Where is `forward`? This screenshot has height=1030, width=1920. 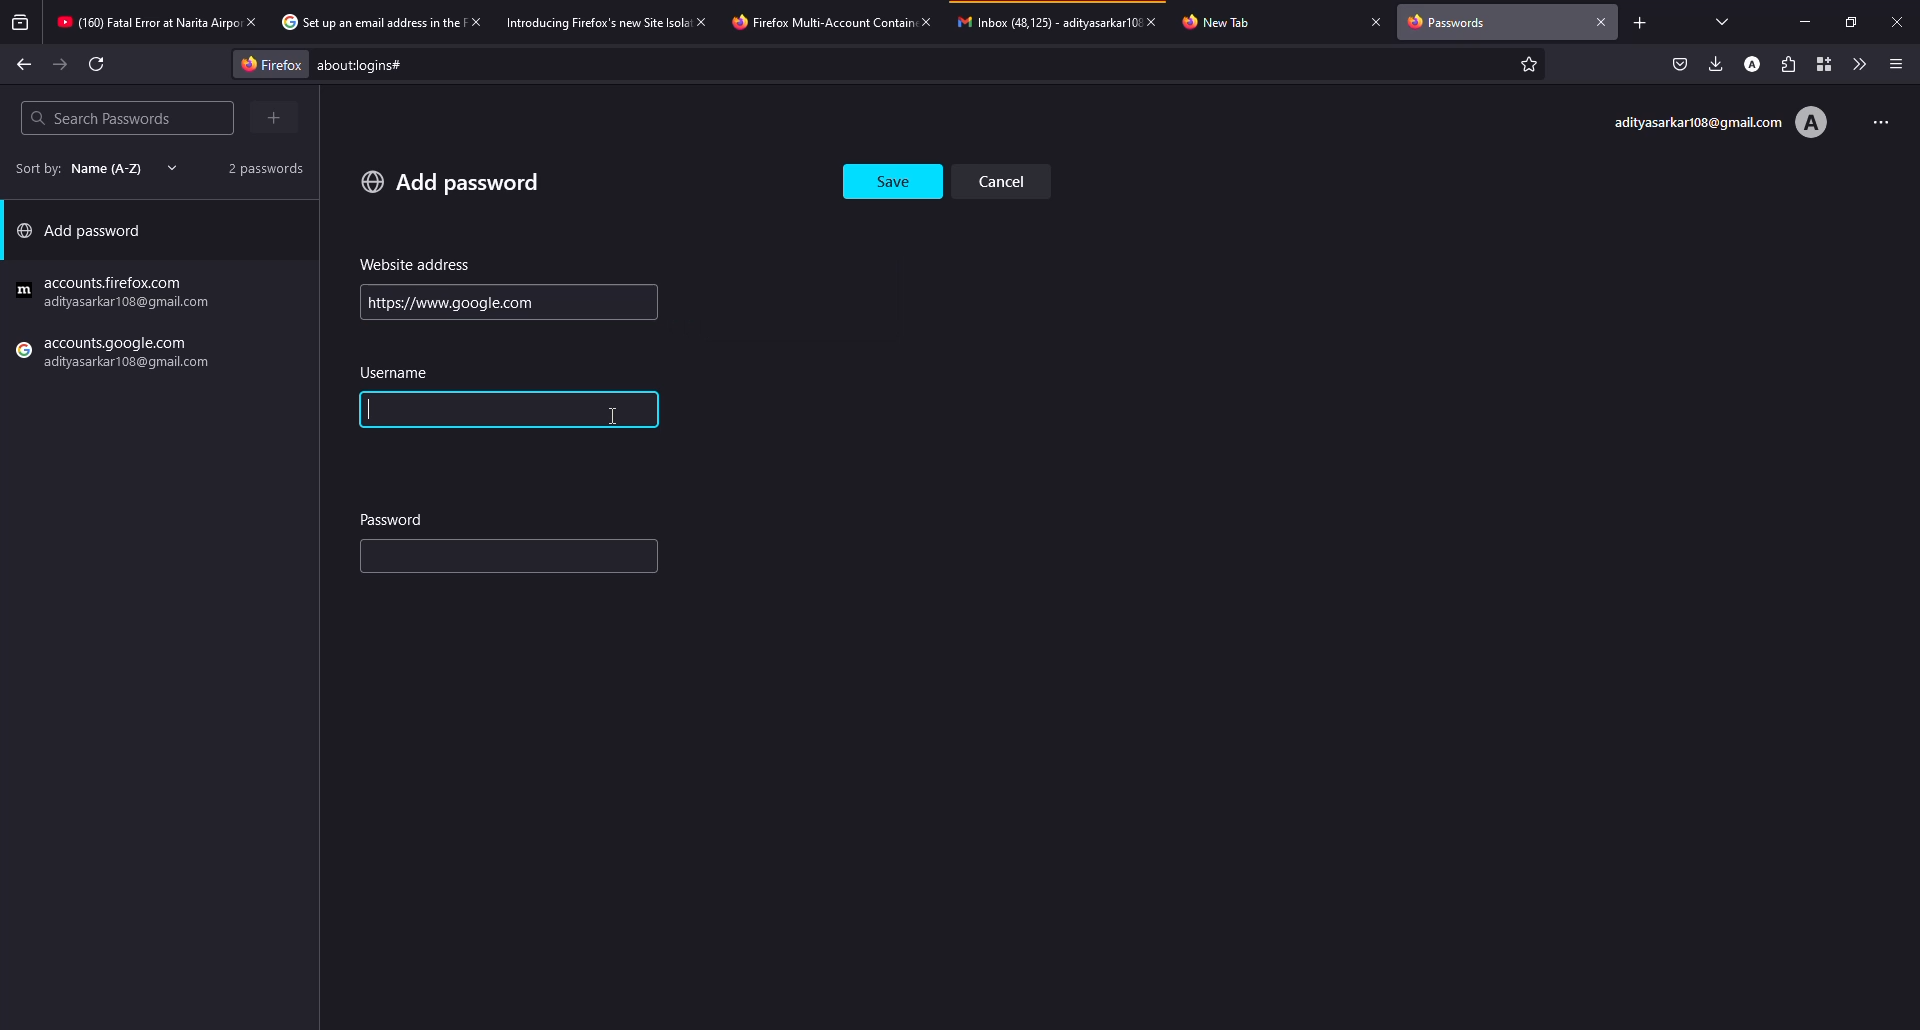 forward is located at coordinates (61, 65).